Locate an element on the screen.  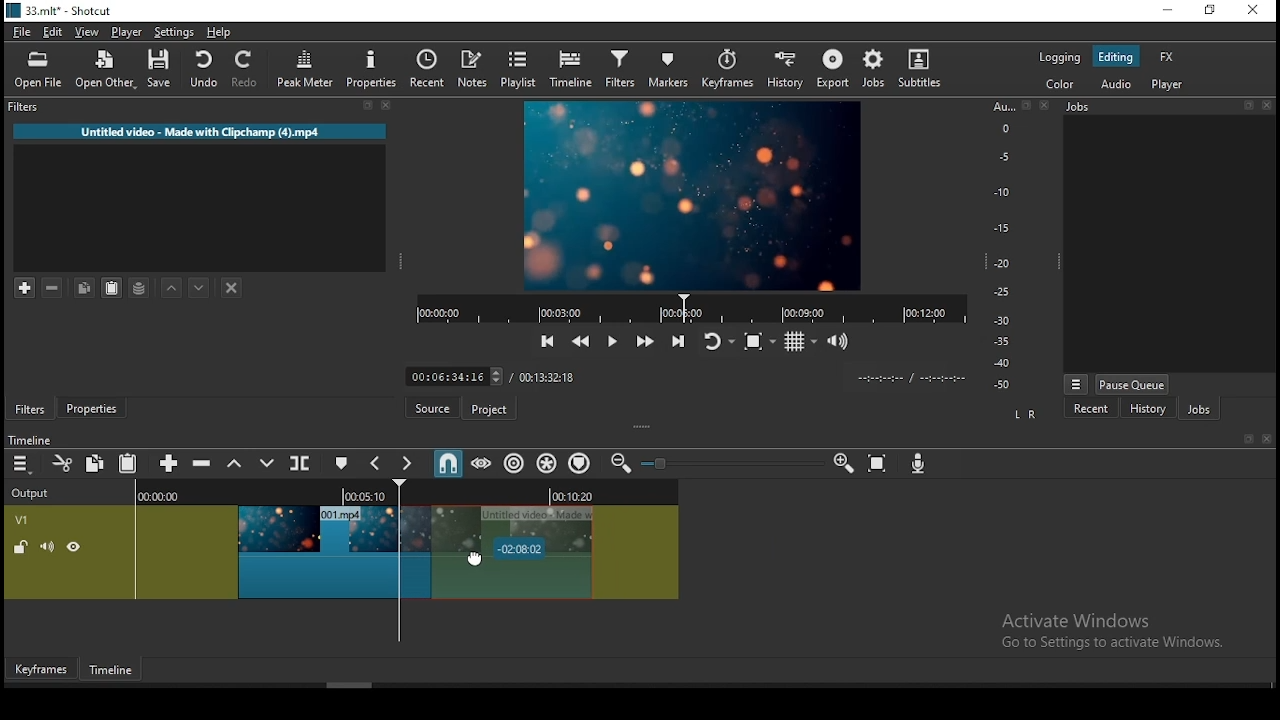
move filter up is located at coordinates (174, 288).